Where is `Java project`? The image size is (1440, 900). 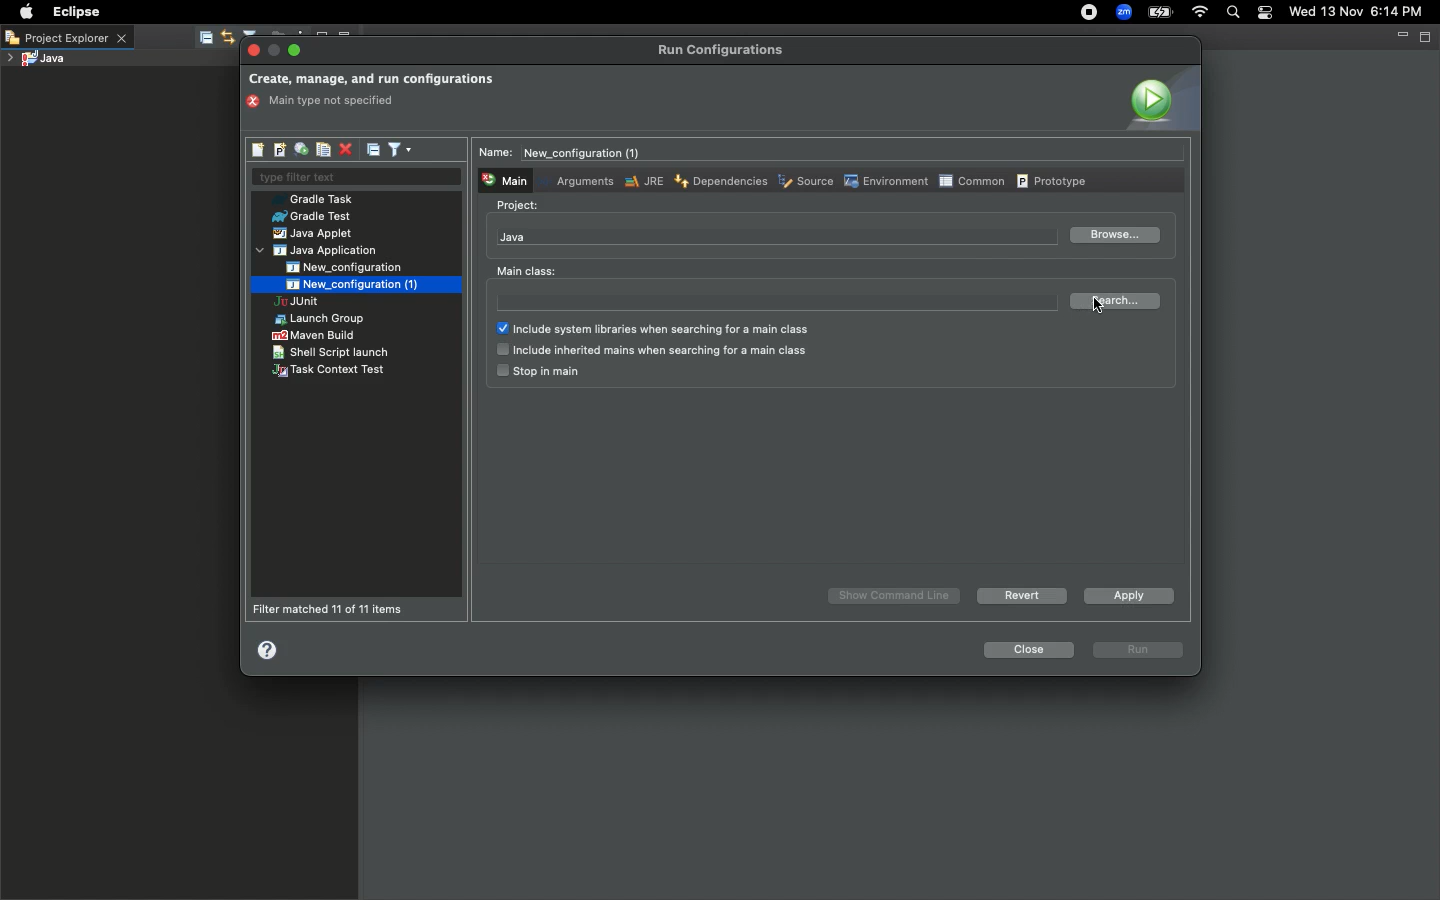
Java project is located at coordinates (35, 60).